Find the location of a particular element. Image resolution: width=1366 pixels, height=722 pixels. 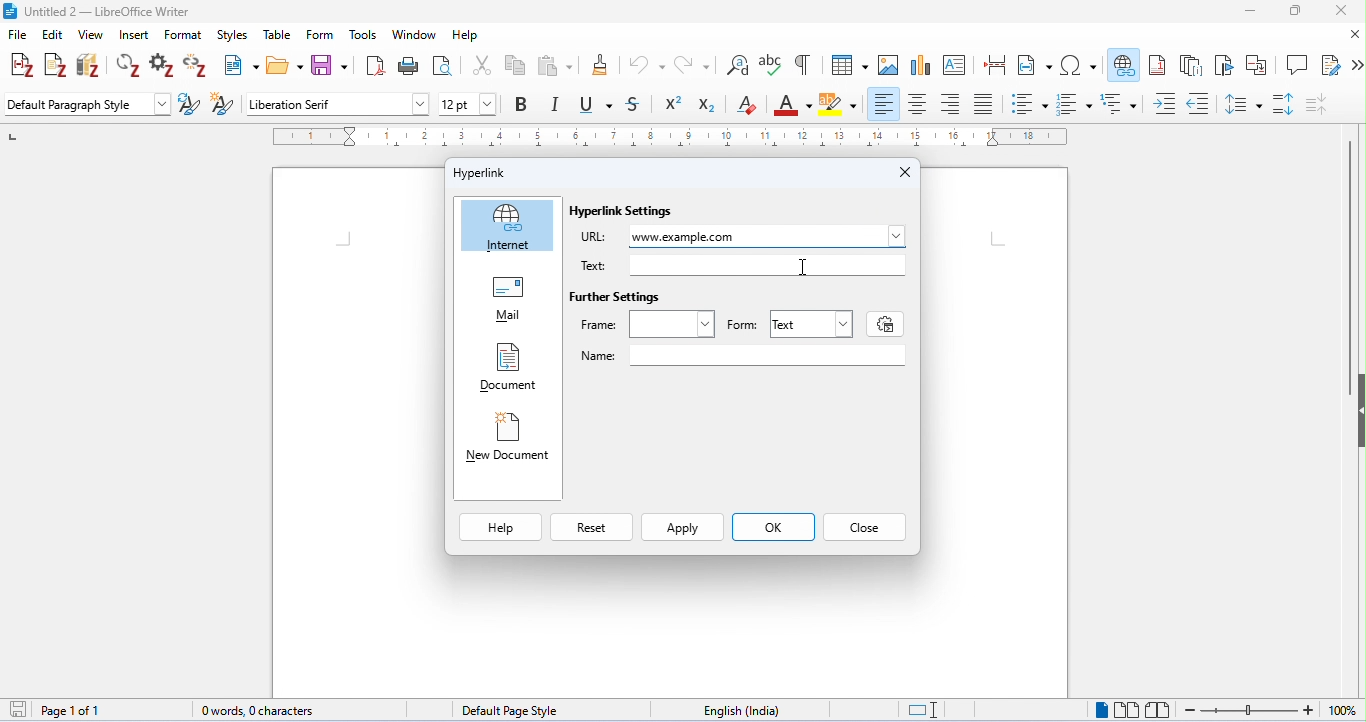

insert comment is located at coordinates (1298, 65).